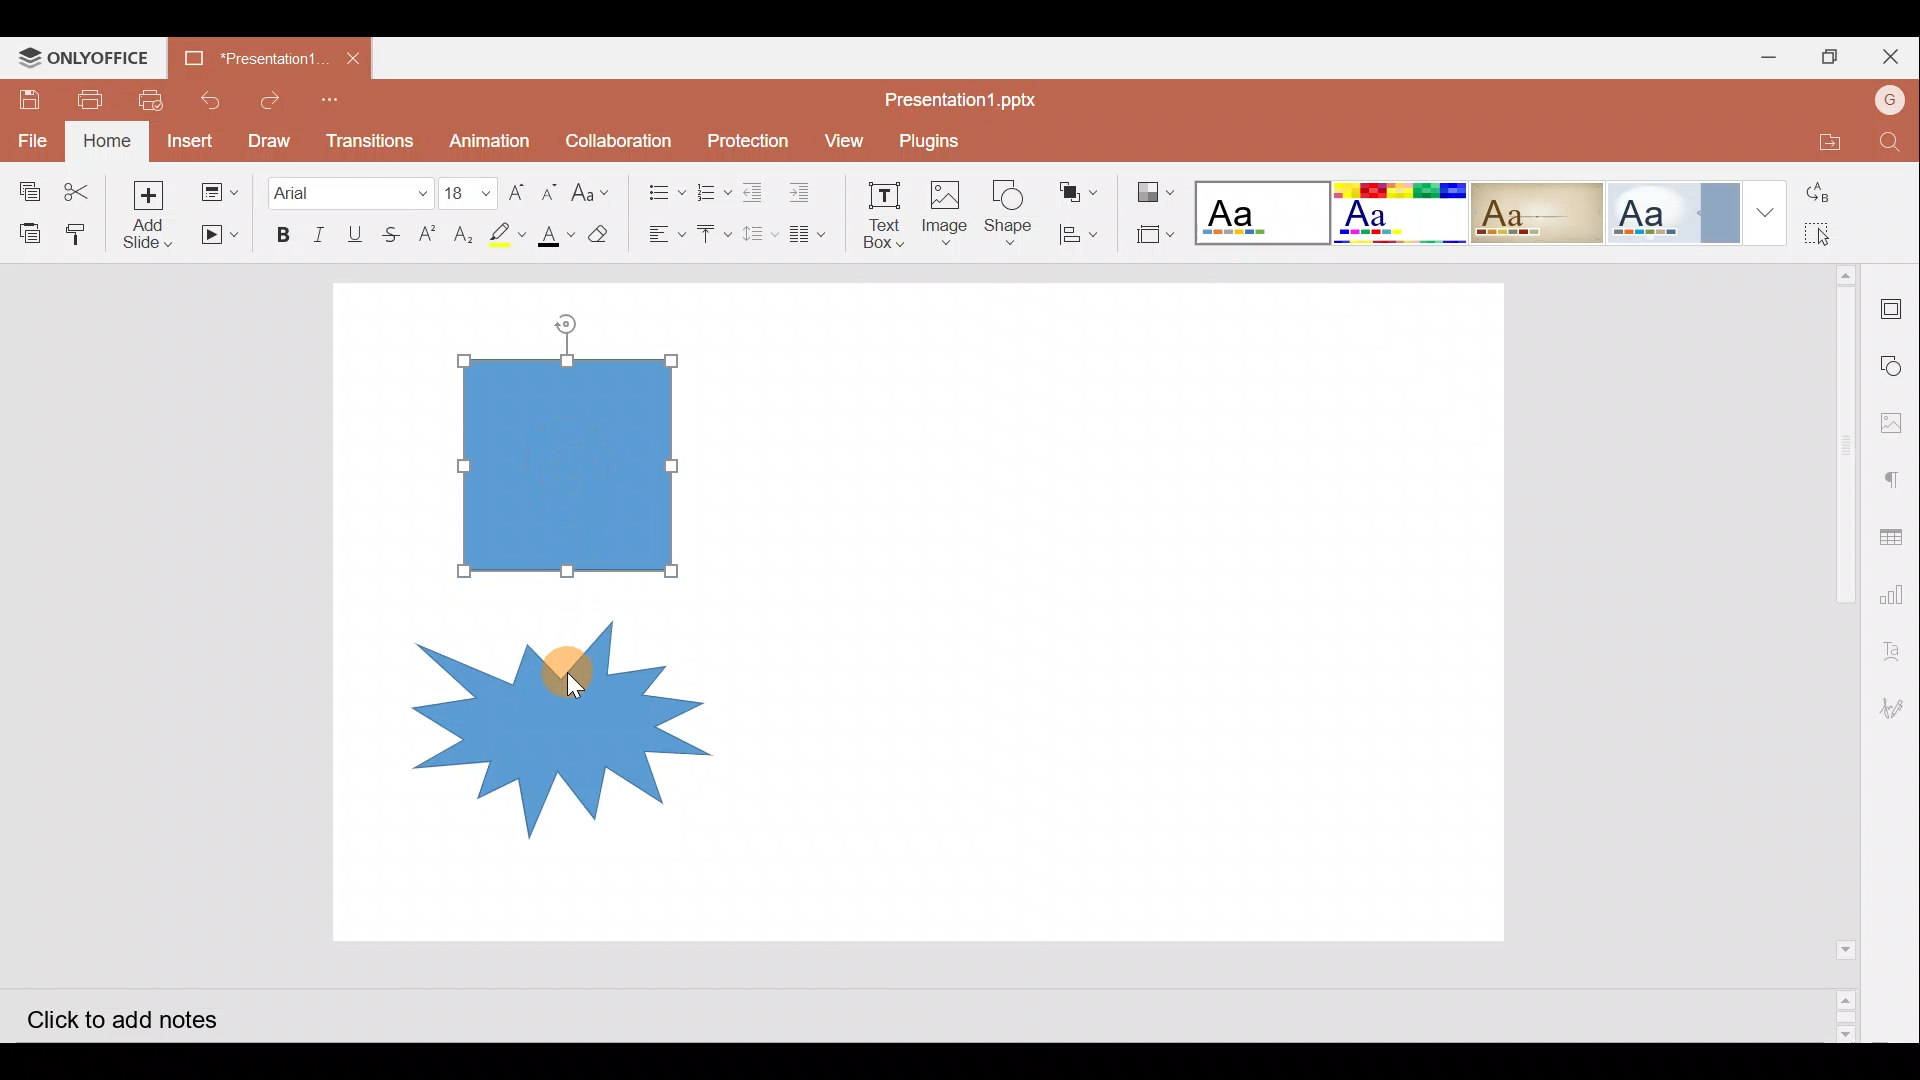  What do you see at coordinates (1895, 305) in the screenshot?
I see `Slide settings` at bounding box center [1895, 305].